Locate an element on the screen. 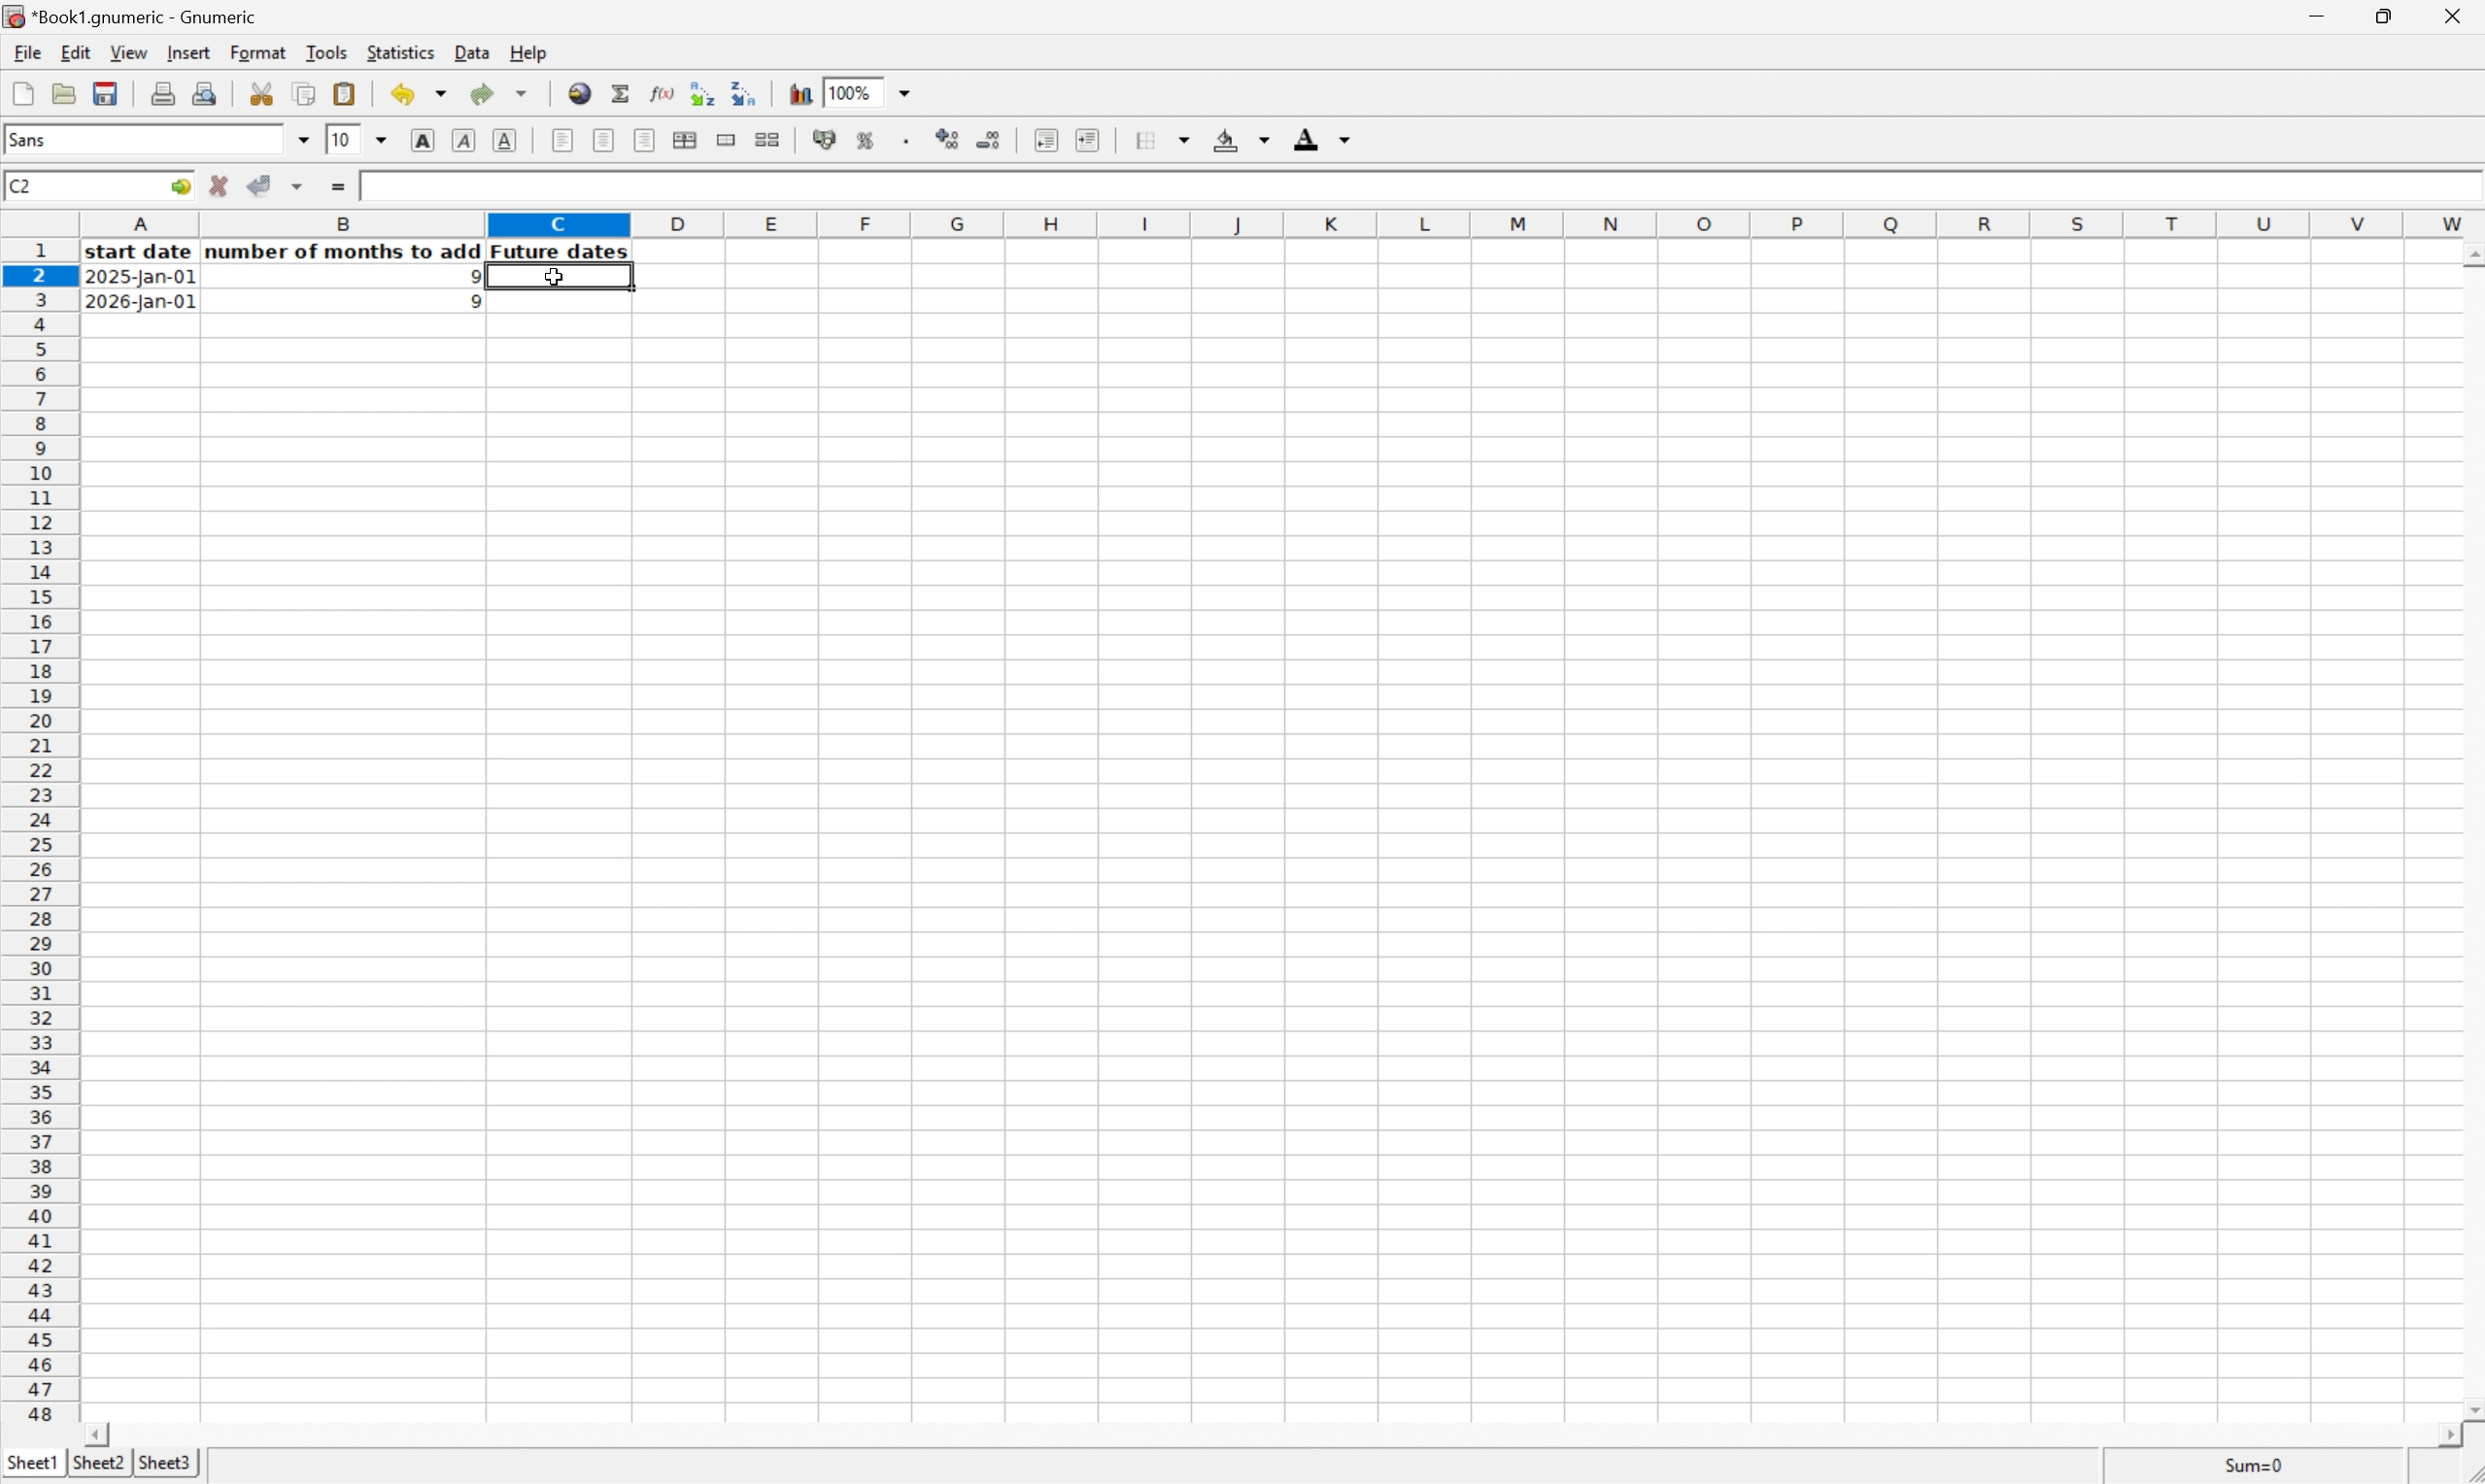 The image size is (2485, 1484). Edit function in current cell is located at coordinates (657, 92).